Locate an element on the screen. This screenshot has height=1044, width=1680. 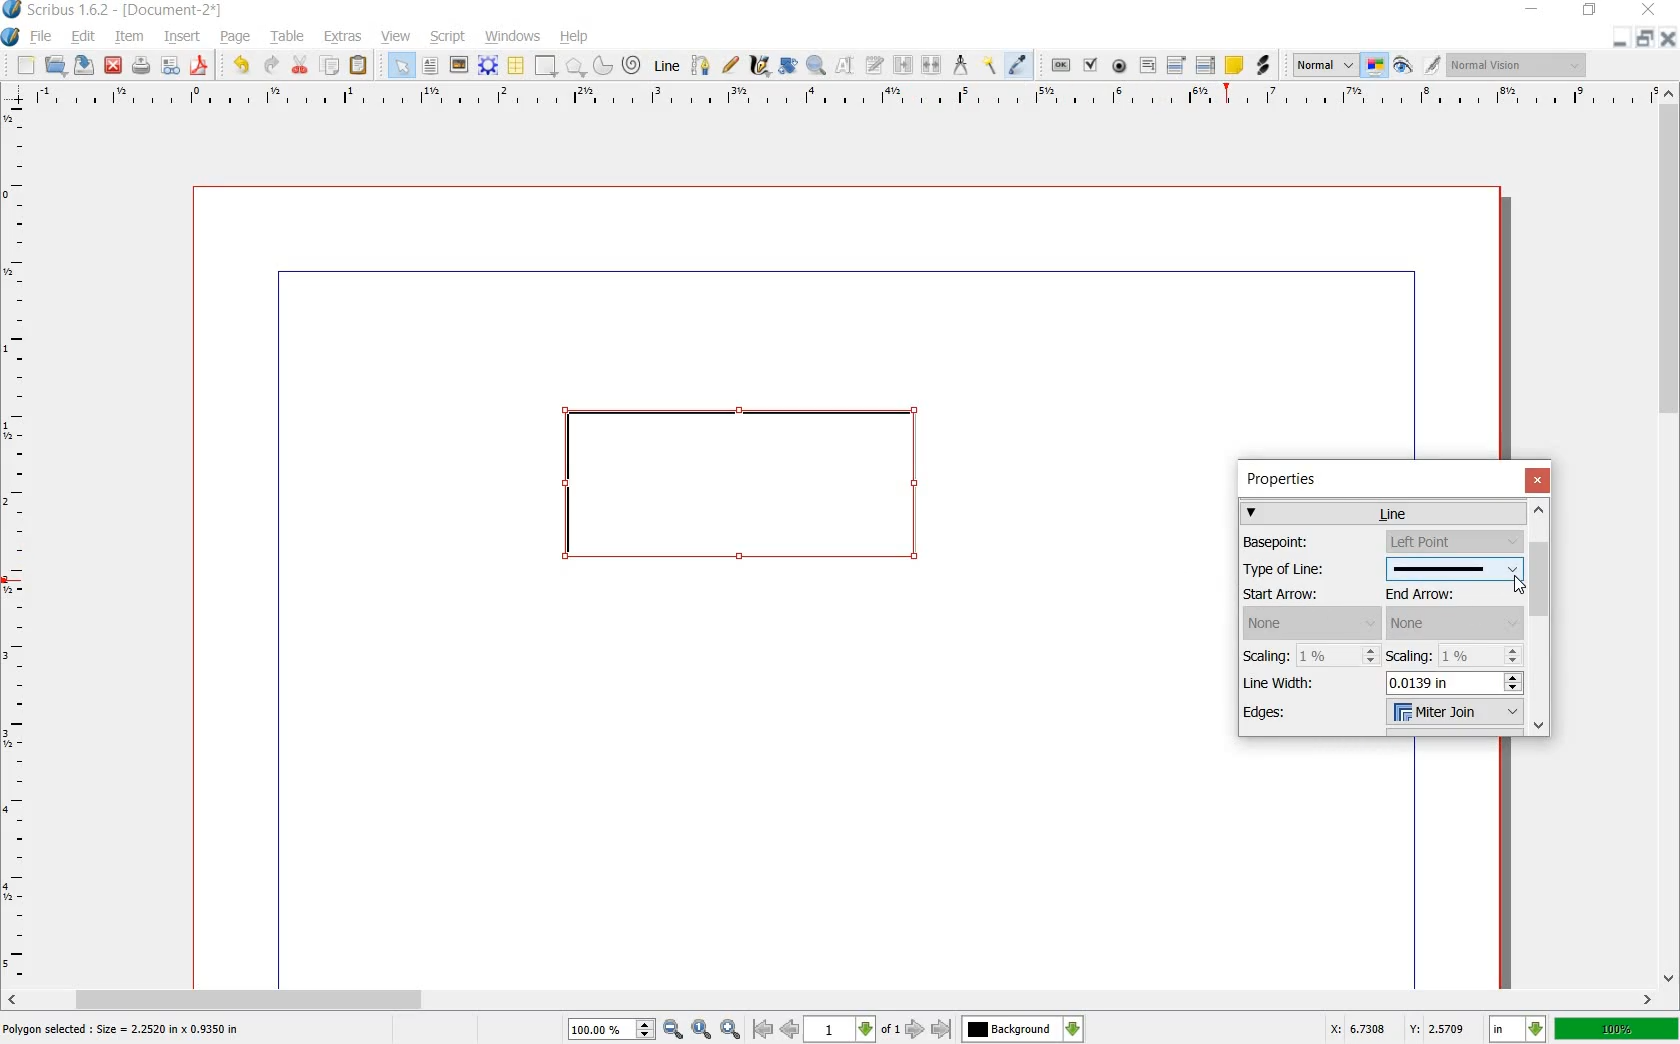
RULER is located at coordinates (17, 544).